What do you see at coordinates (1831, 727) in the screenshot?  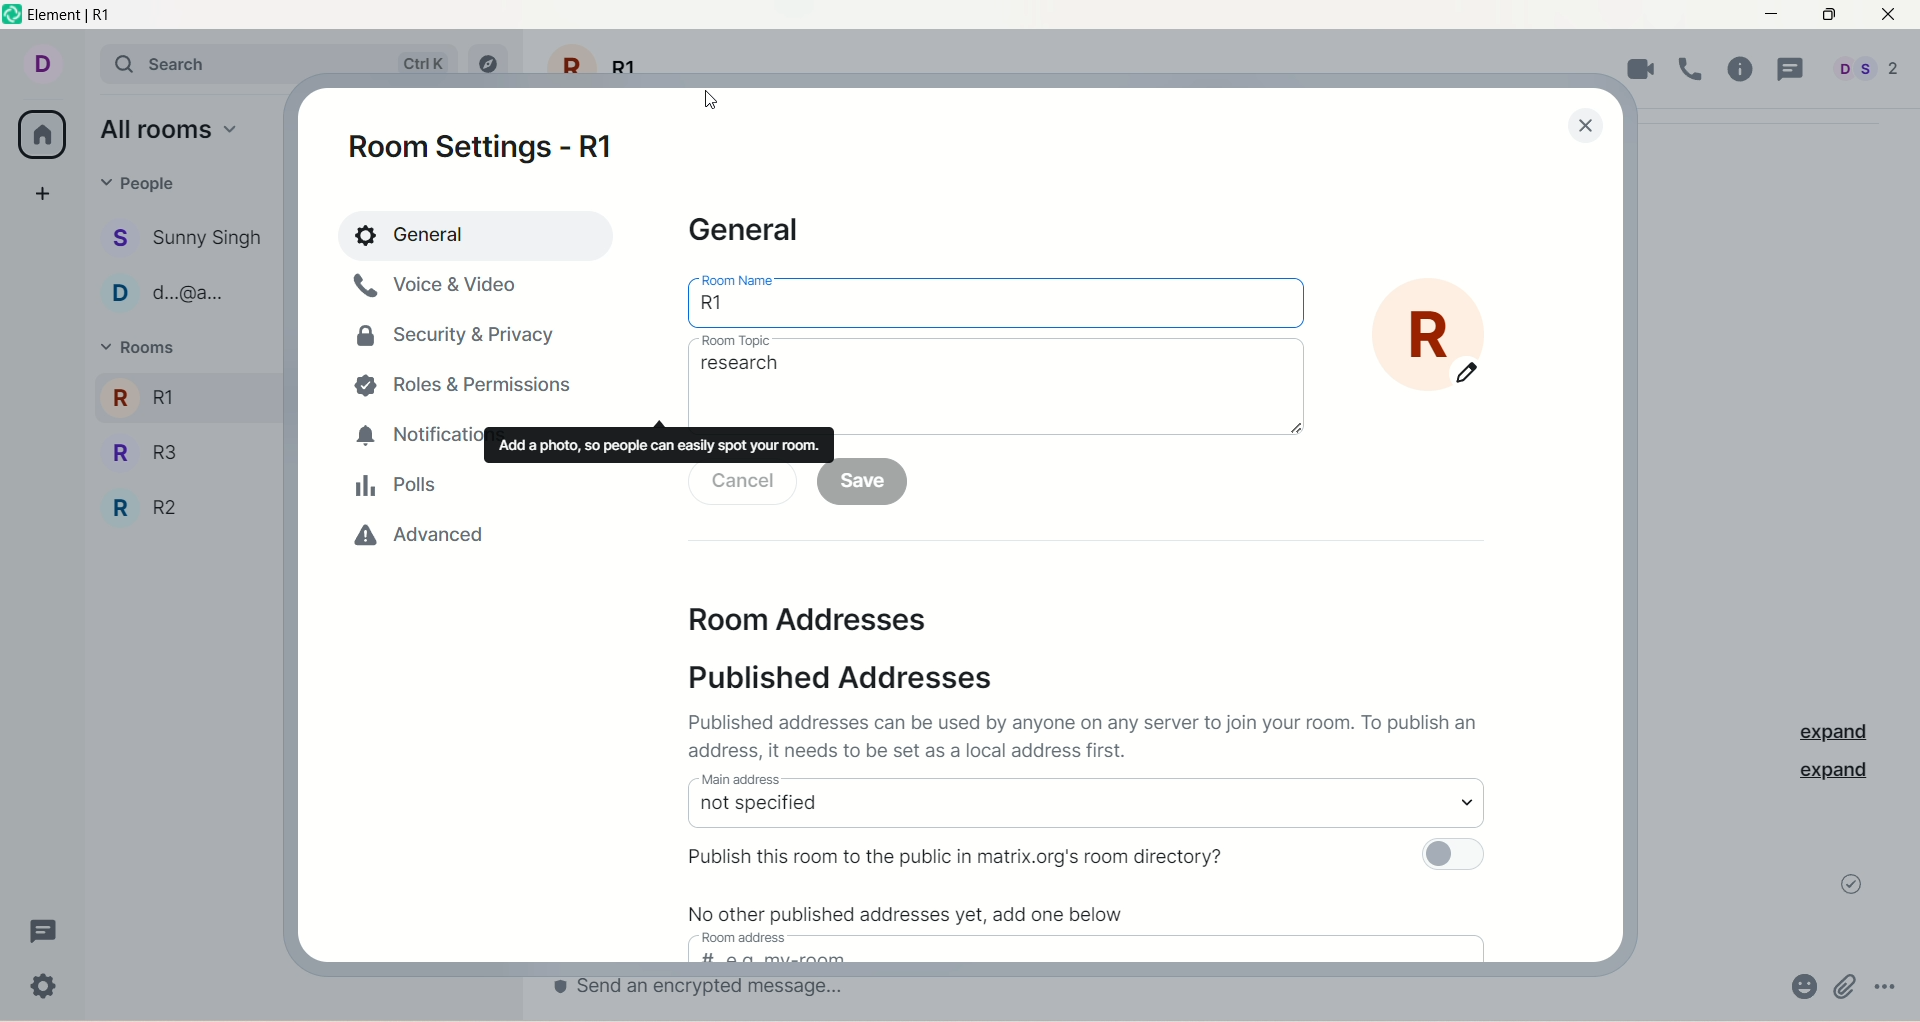 I see `expand` at bounding box center [1831, 727].